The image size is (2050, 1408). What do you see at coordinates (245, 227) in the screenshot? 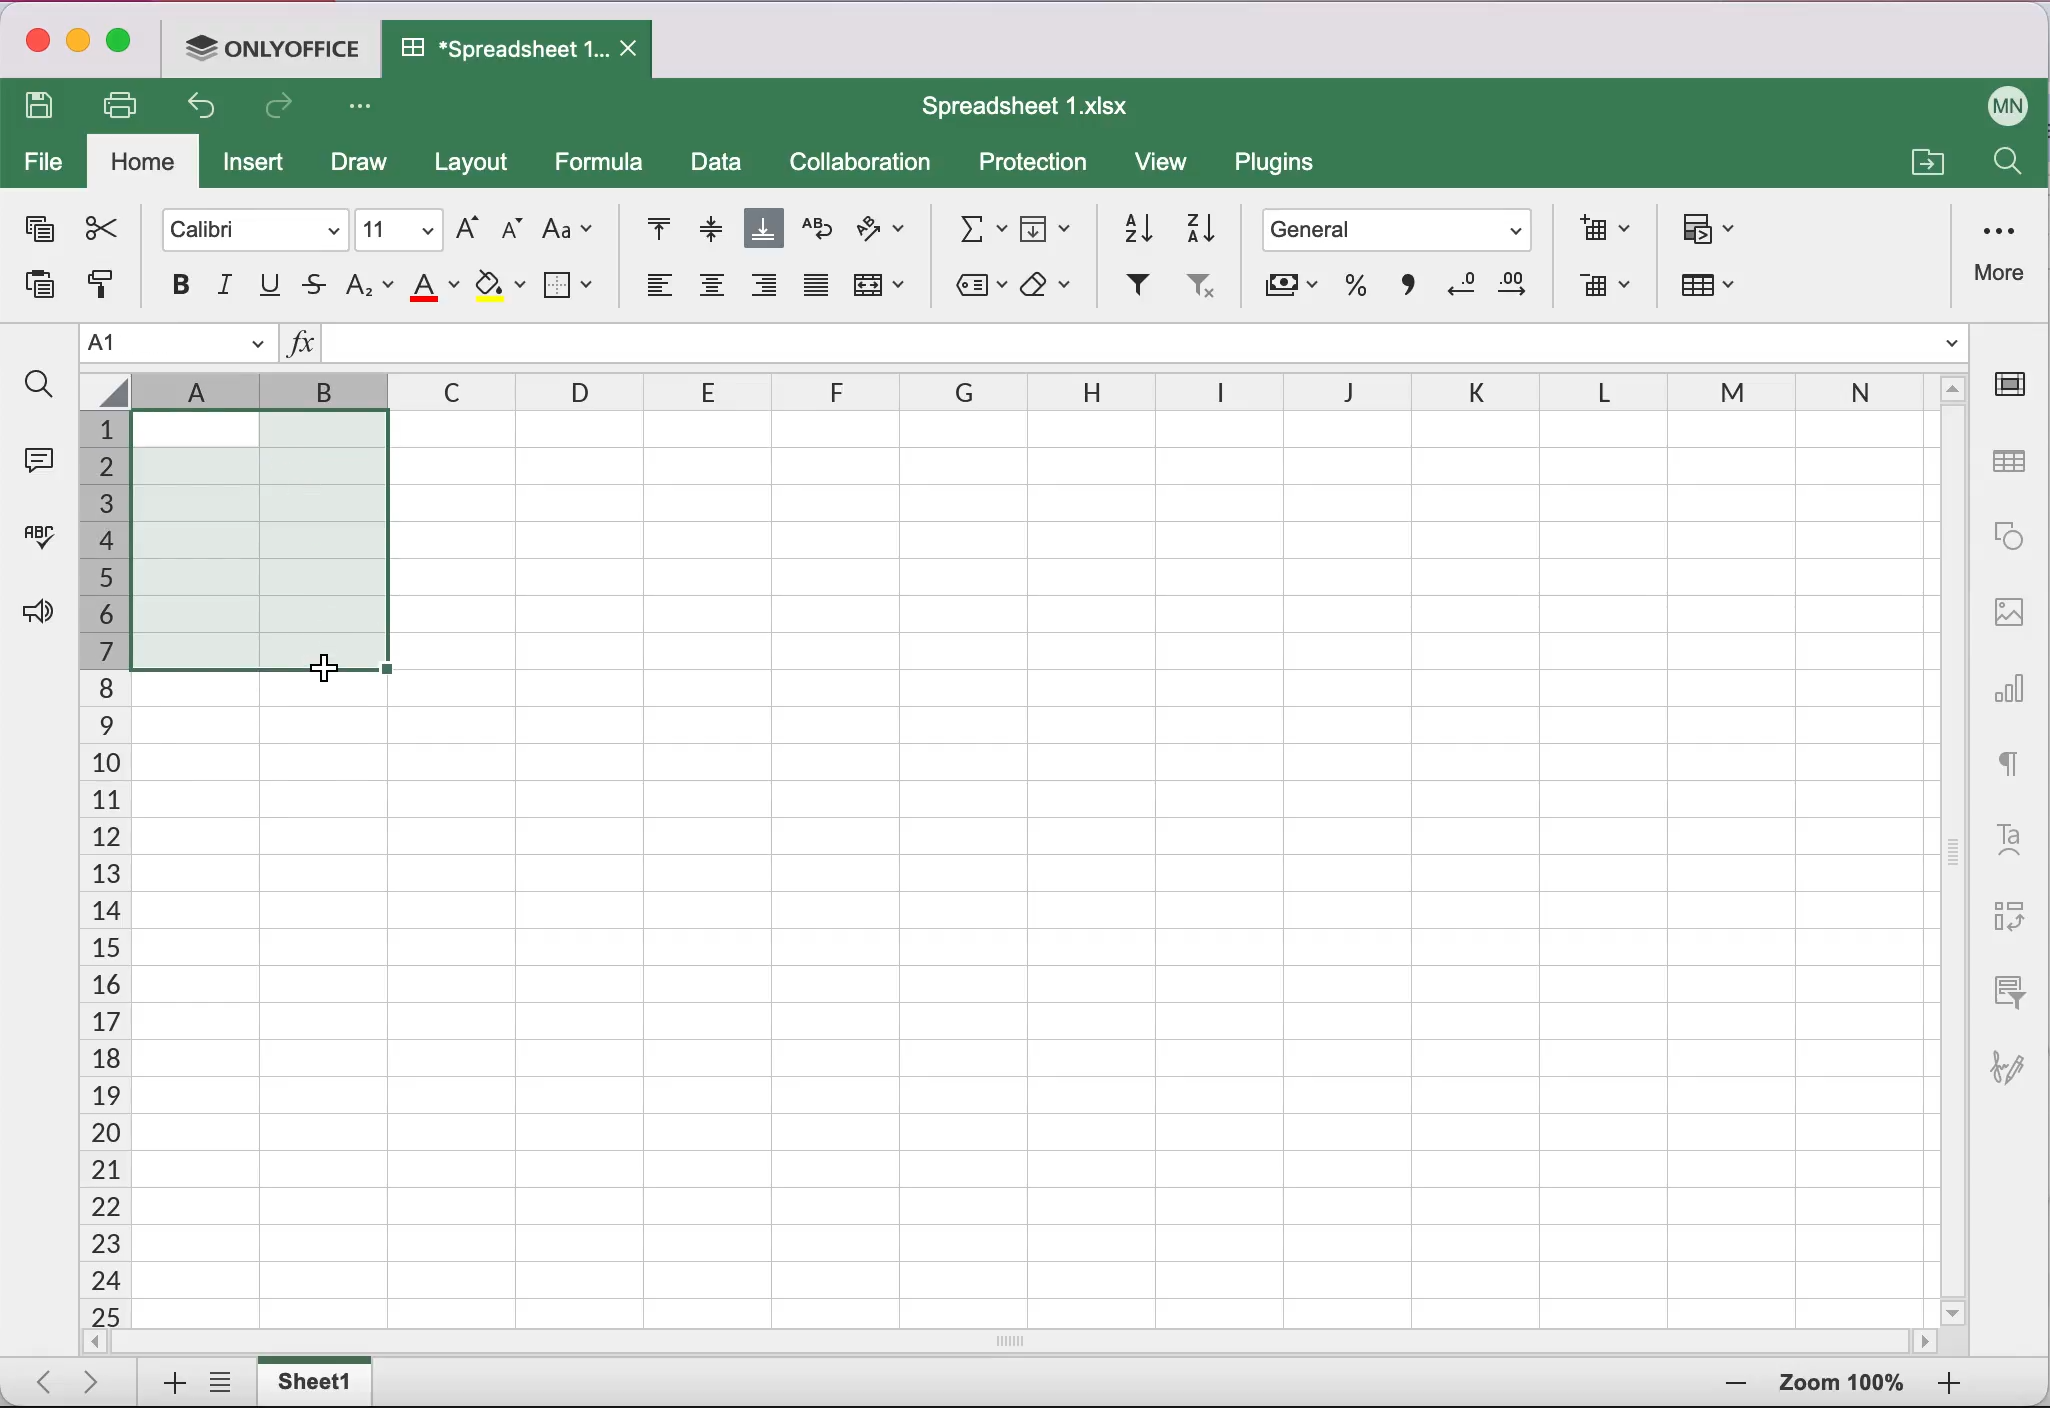
I see `font type calibri` at bounding box center [245, 227].